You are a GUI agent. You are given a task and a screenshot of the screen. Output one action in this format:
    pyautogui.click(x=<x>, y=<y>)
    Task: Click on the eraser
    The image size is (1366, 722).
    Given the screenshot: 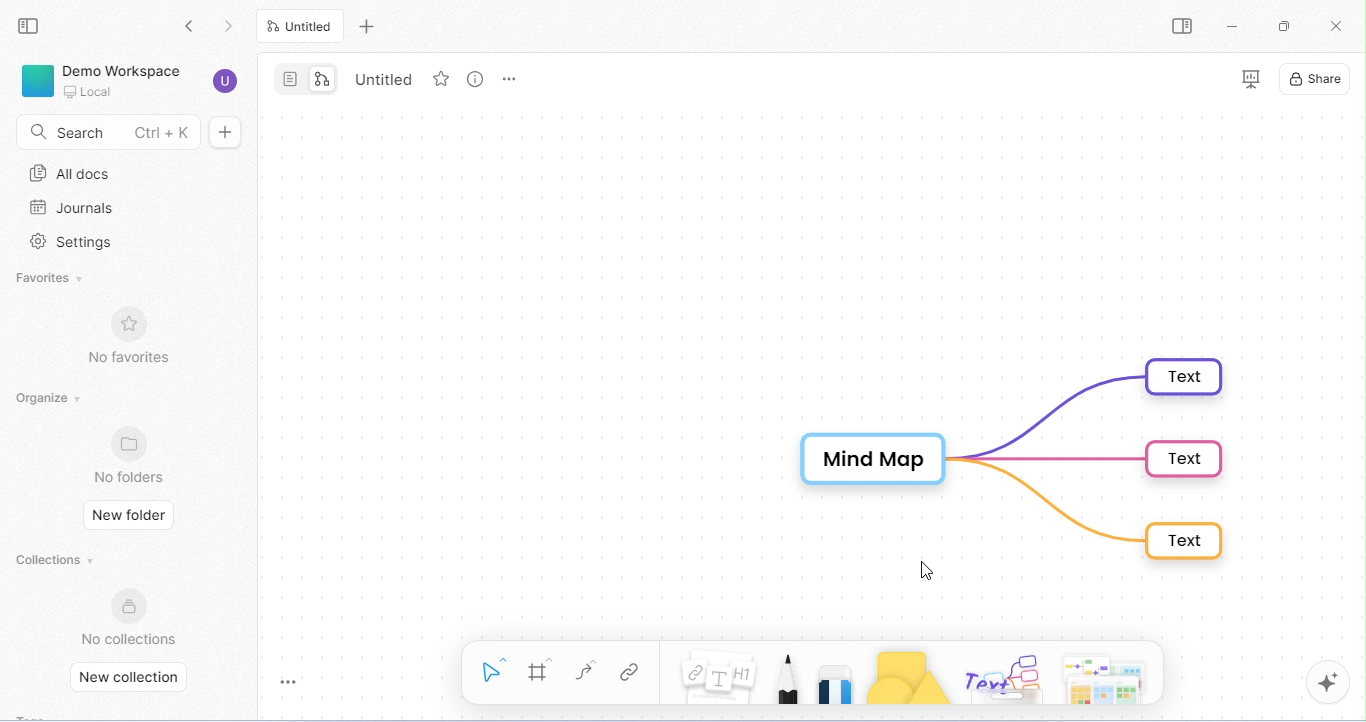 What is the action you would take?
    pyautogui.click(x=836, y=679)
    